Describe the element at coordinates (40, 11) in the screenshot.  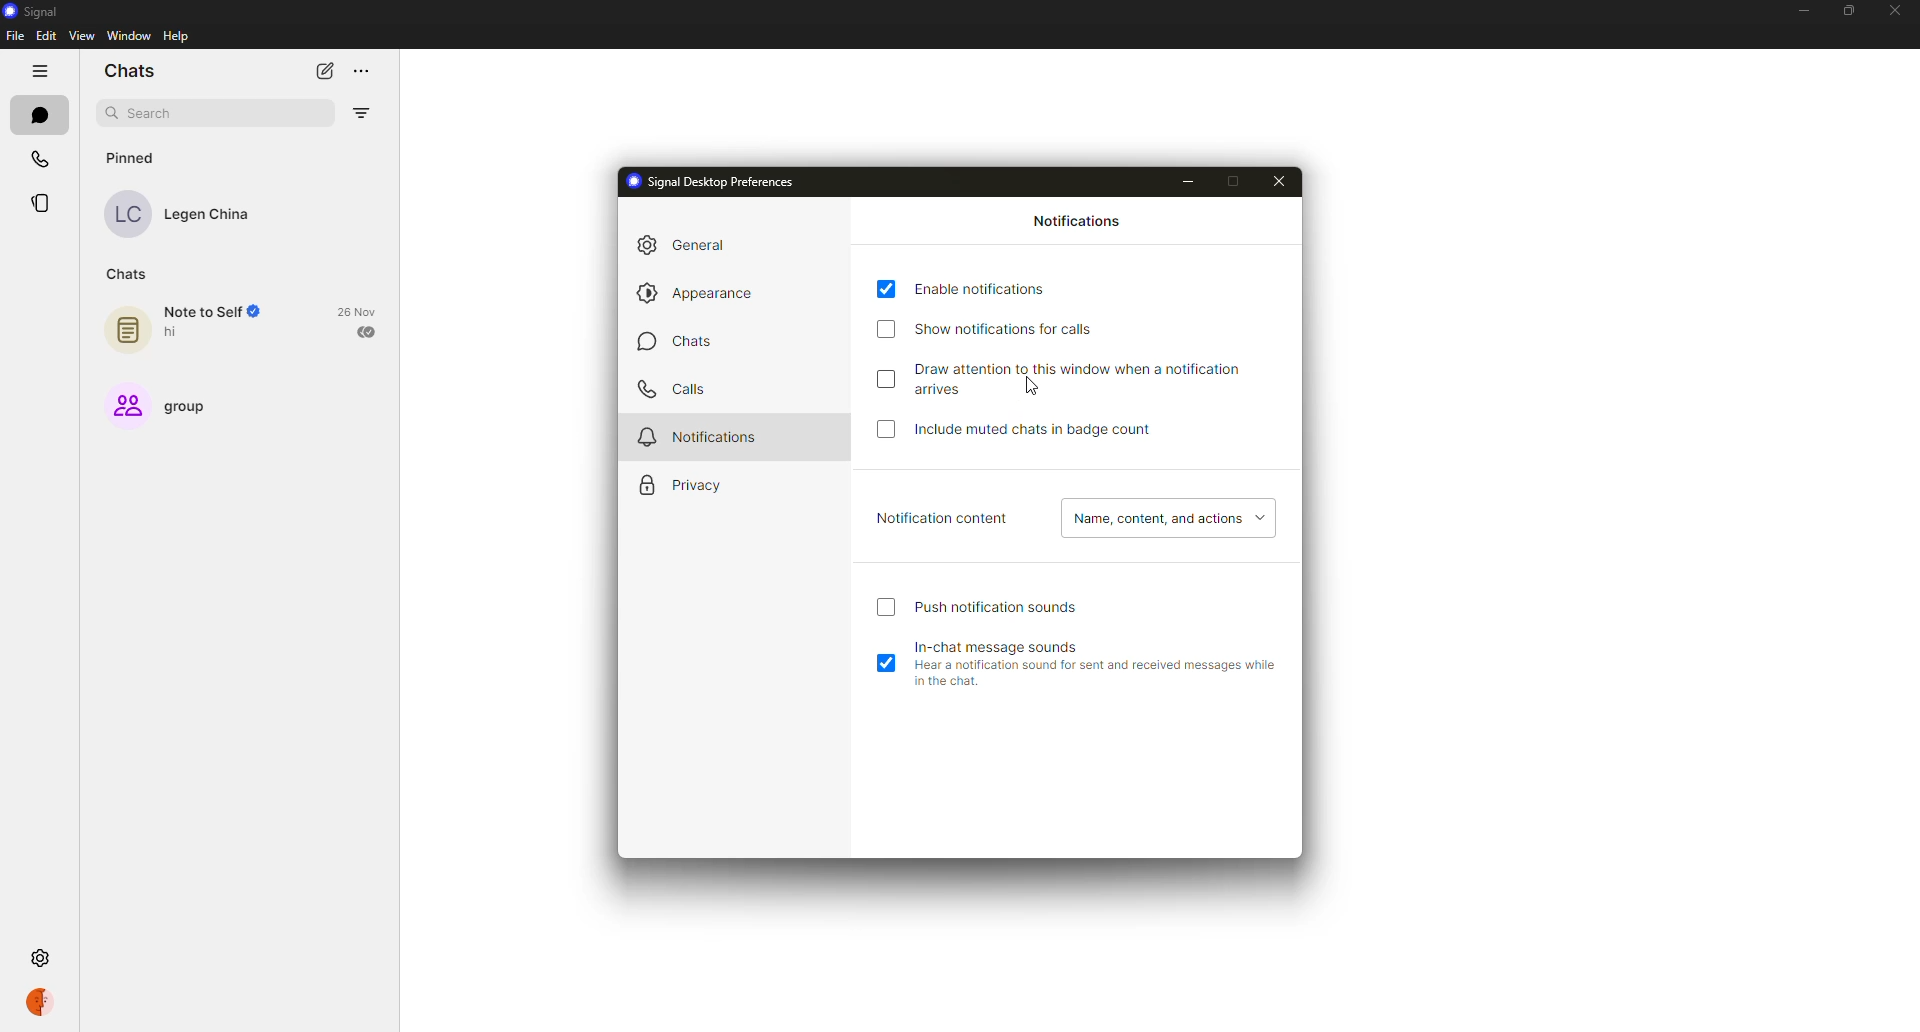
I see `signal` at that location.